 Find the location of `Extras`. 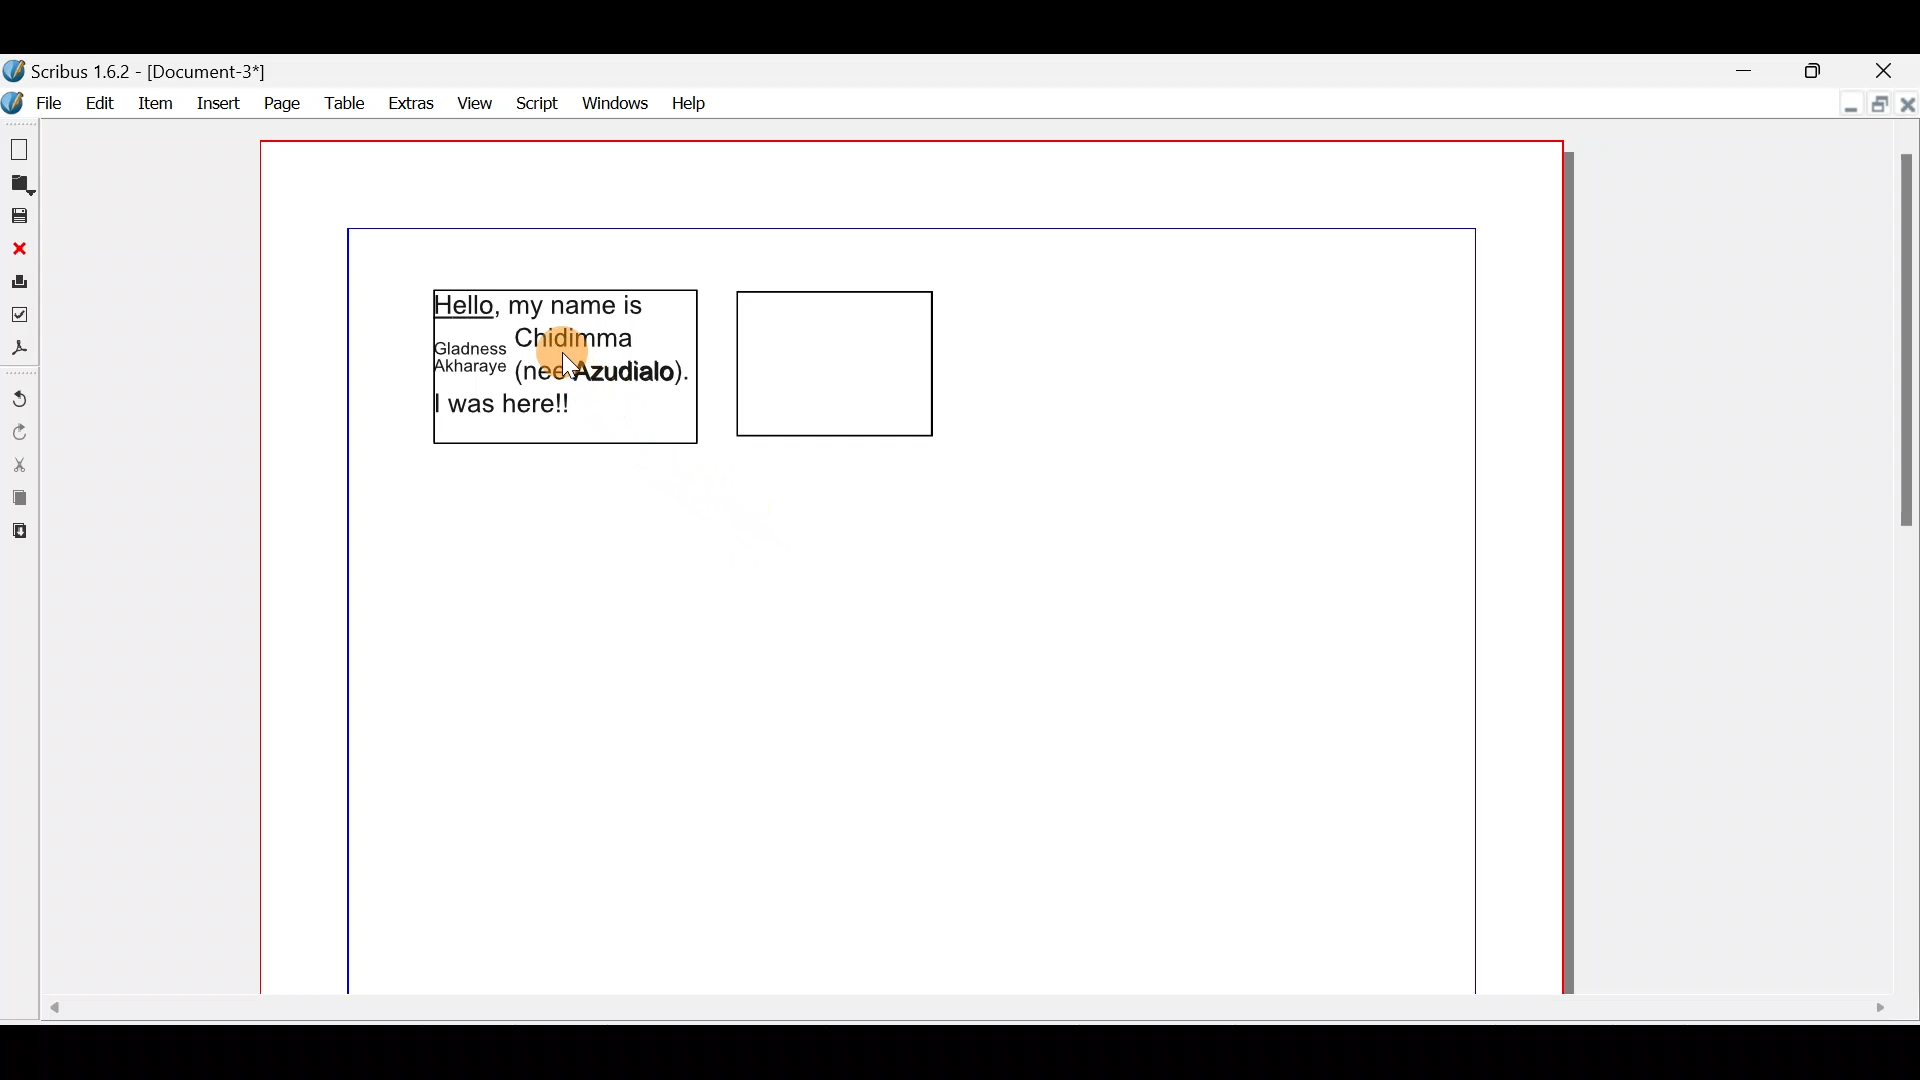

Extras is located at coordinates (408, 102).